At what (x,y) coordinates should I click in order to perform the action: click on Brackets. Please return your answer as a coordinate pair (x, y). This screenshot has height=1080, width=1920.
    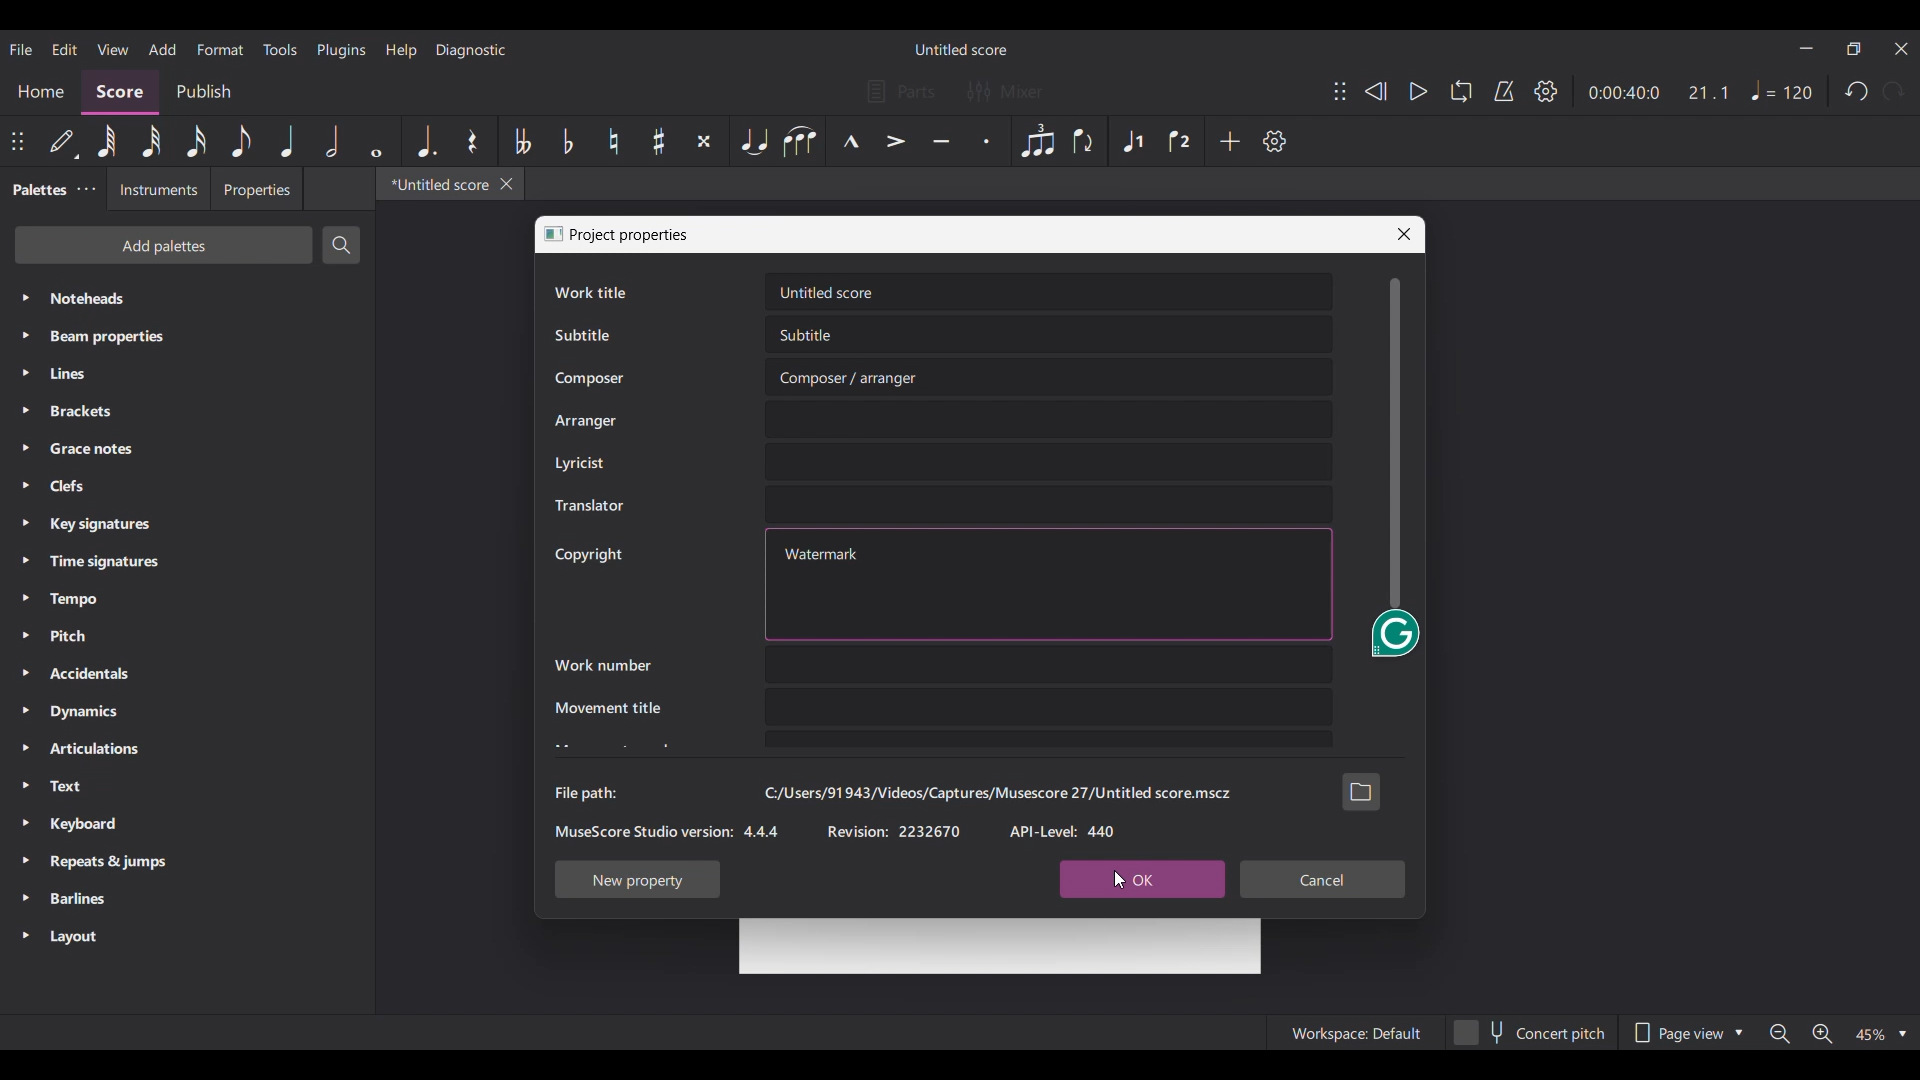
    Looking at the image, I should click on (187, 411).